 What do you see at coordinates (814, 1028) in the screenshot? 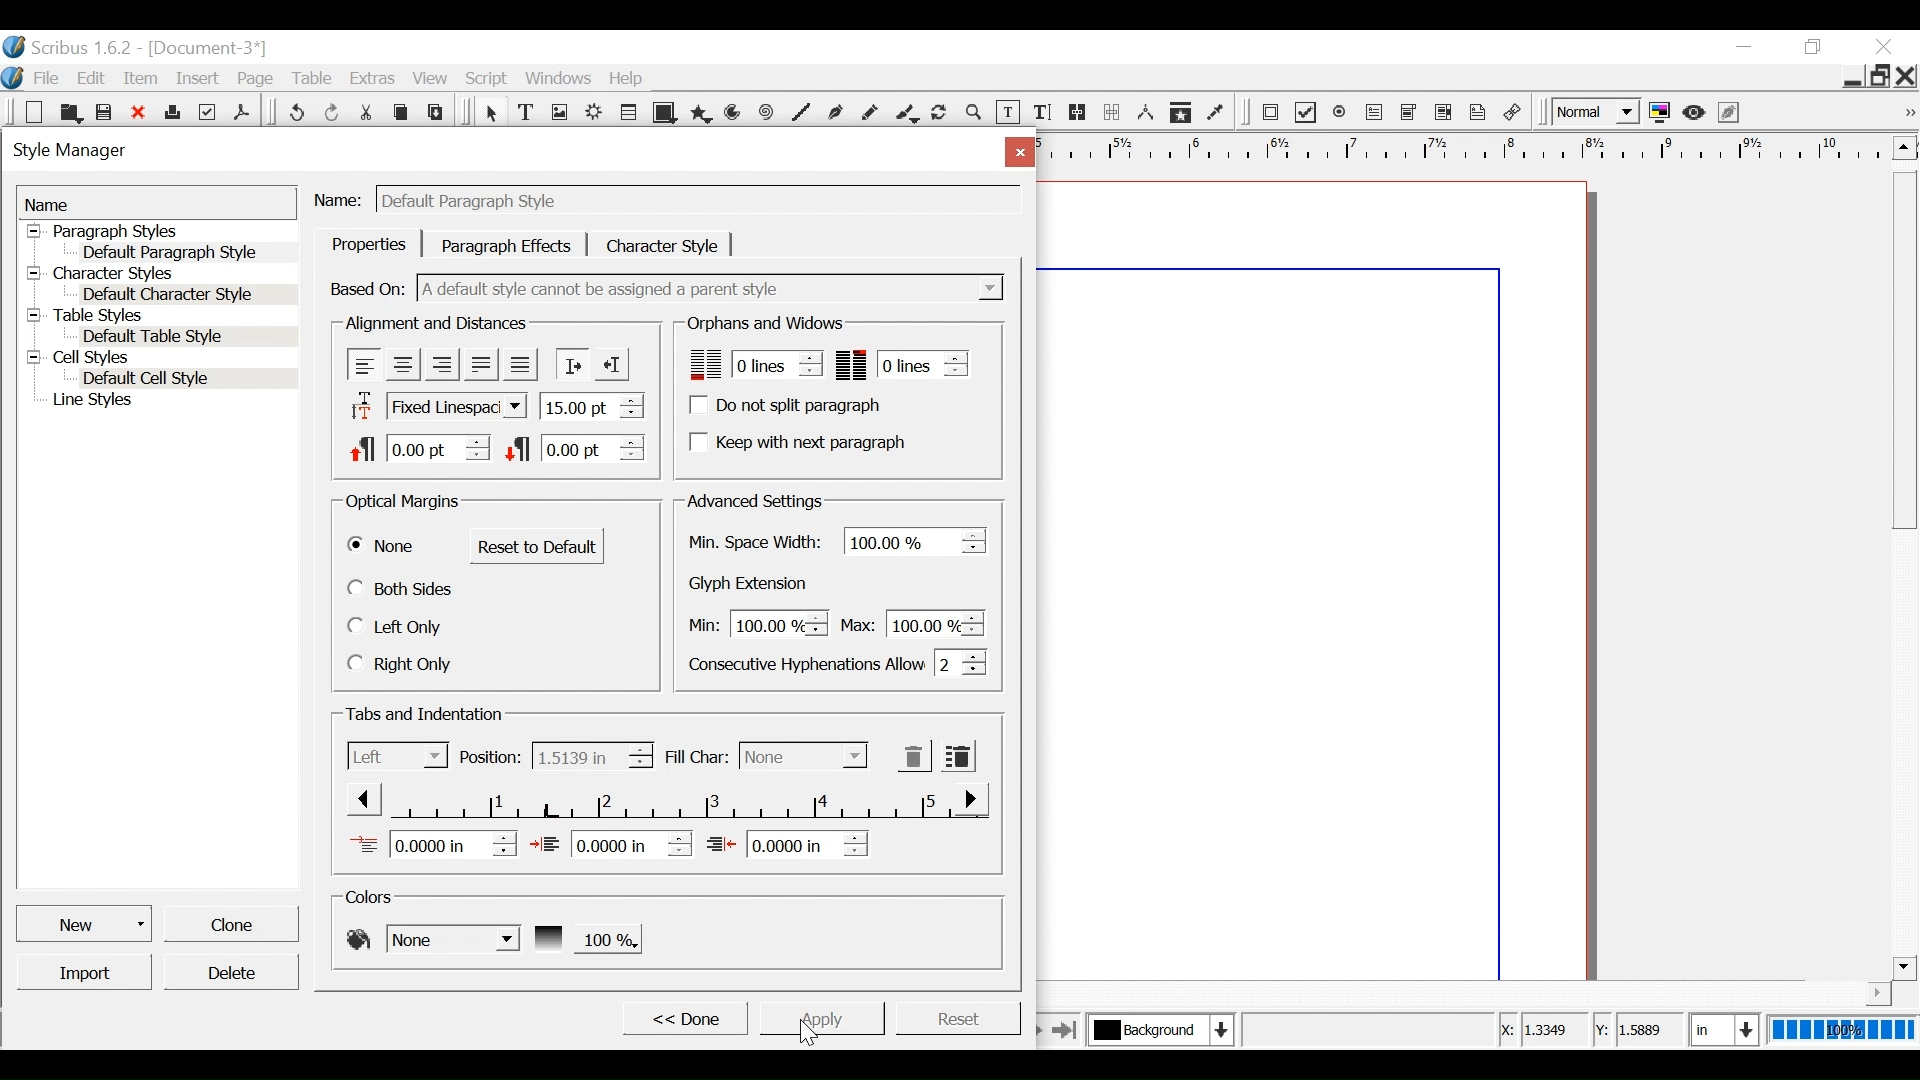
I see `Cursor` at bounding box center [814, 1028].